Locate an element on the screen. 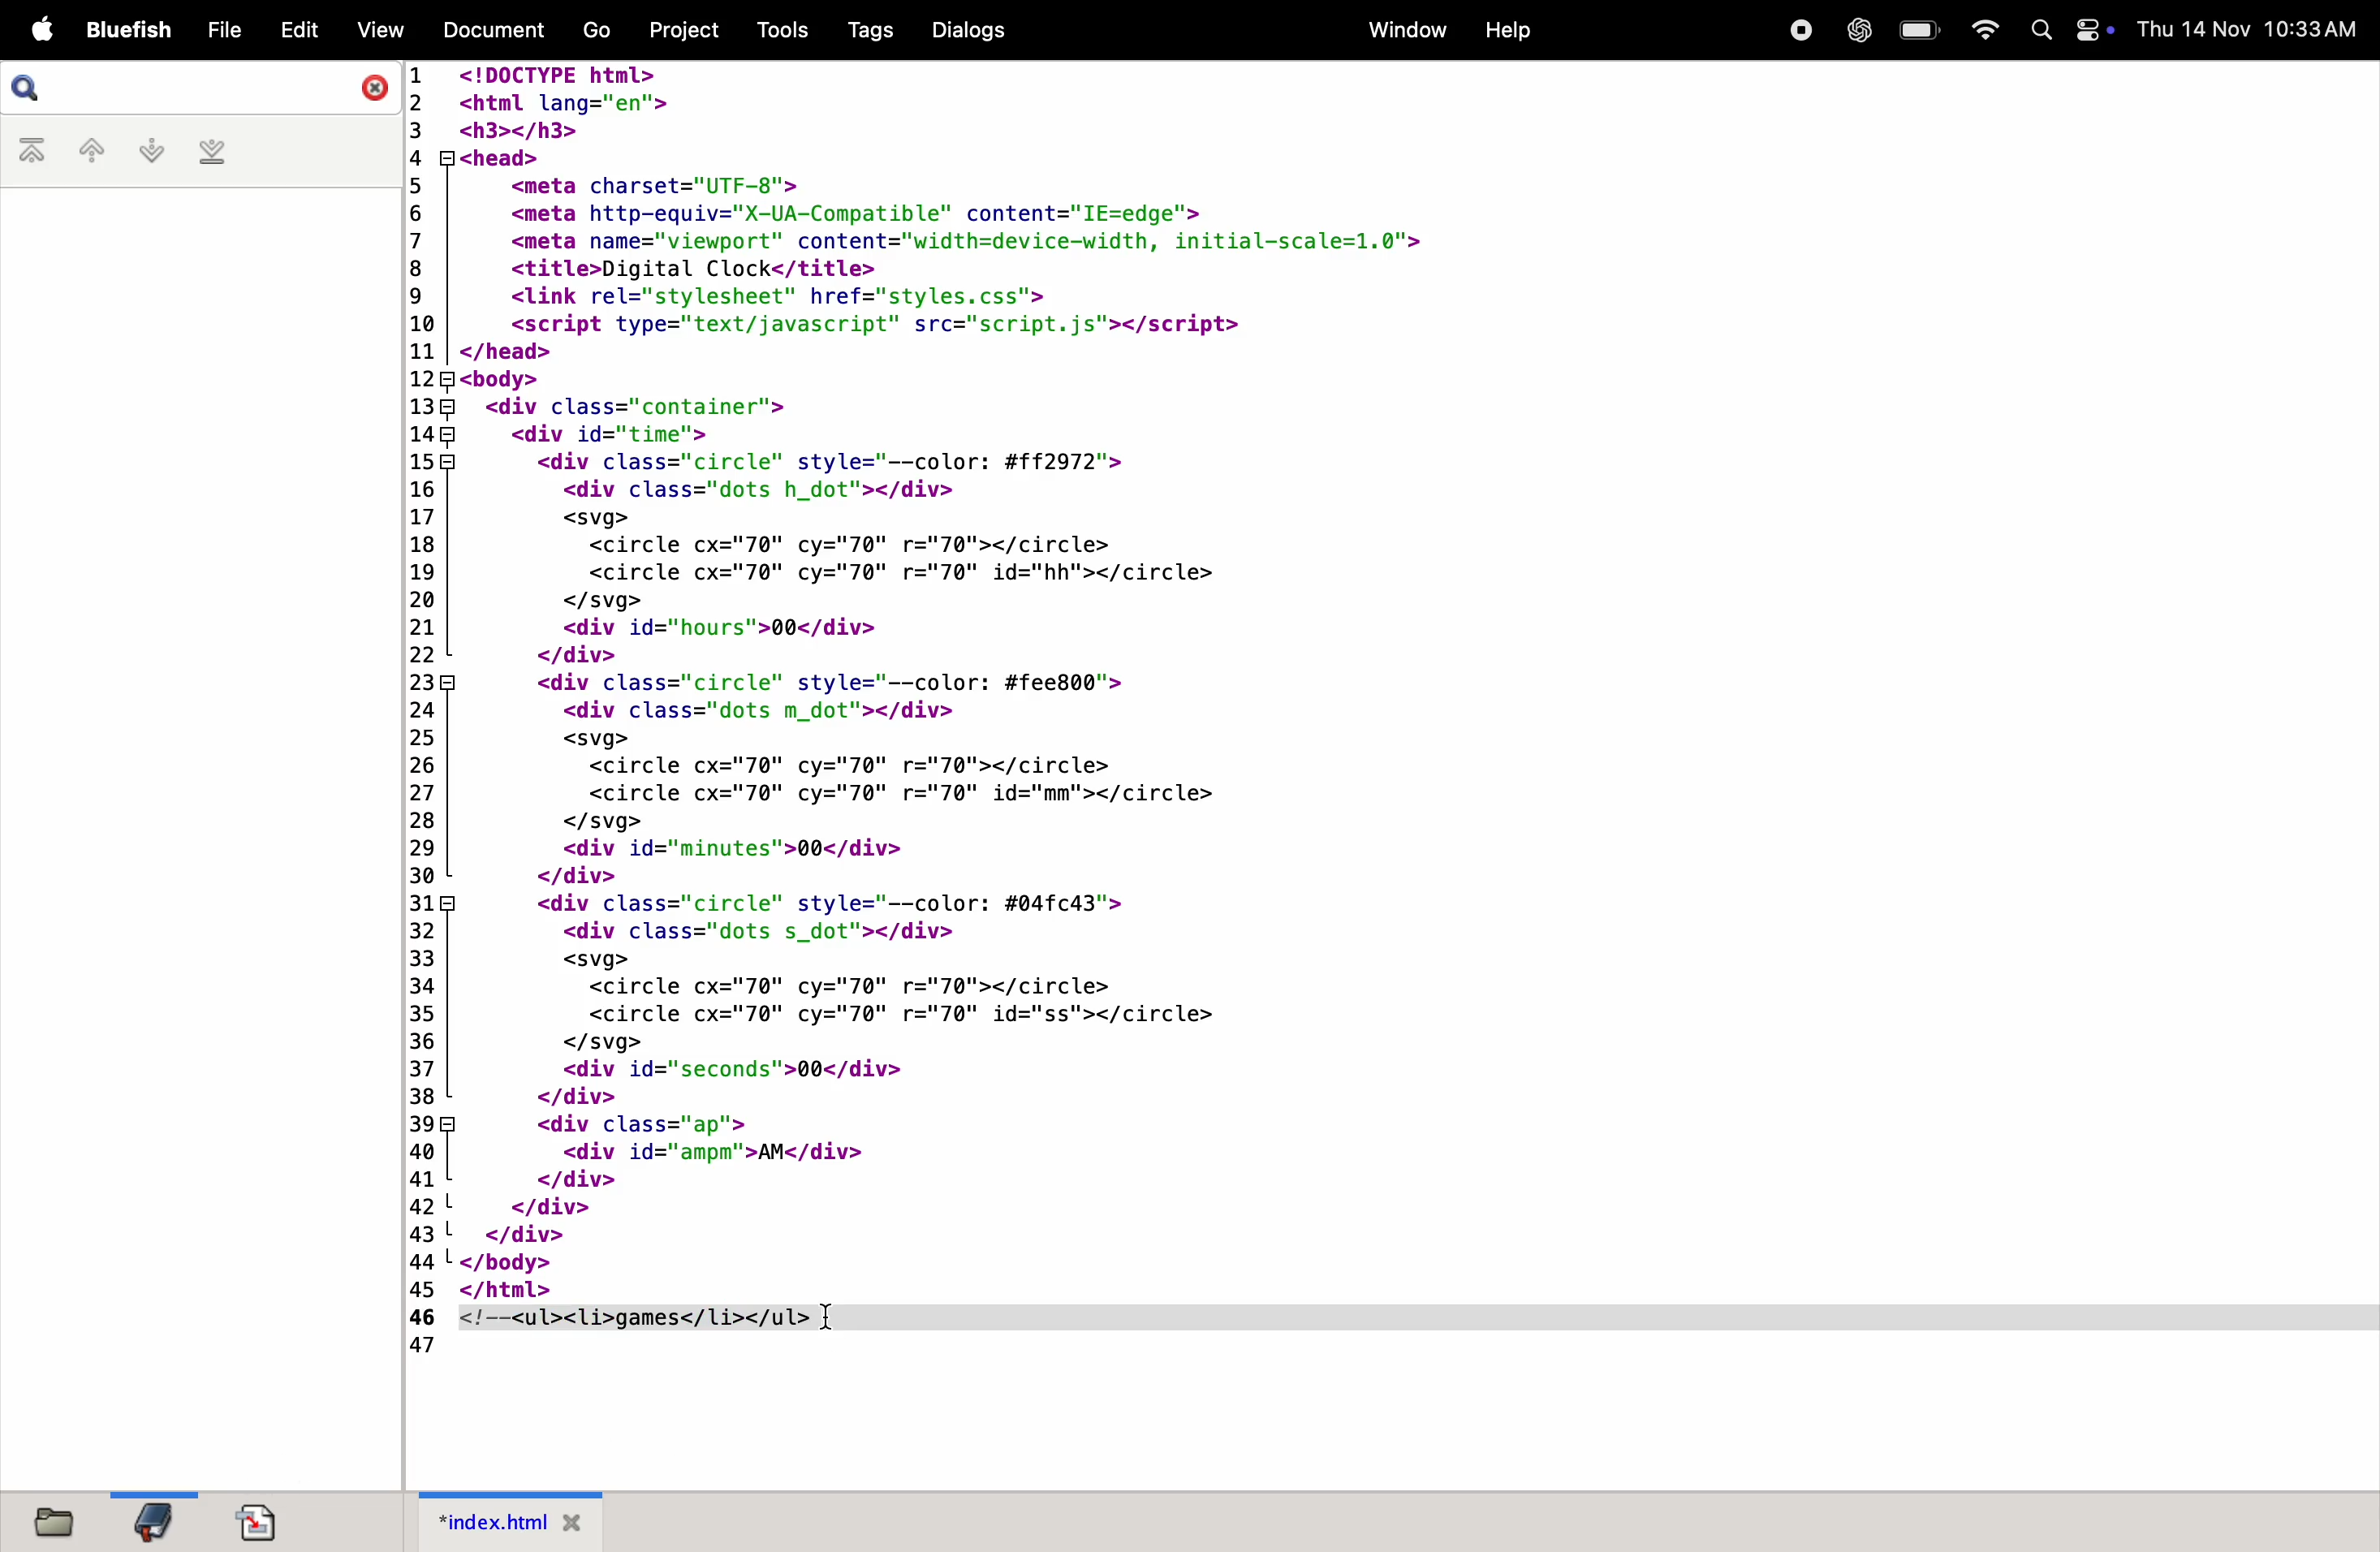 This screenshot has width=2380, height=1552. Apple menu is located at coordinates (38, 28).